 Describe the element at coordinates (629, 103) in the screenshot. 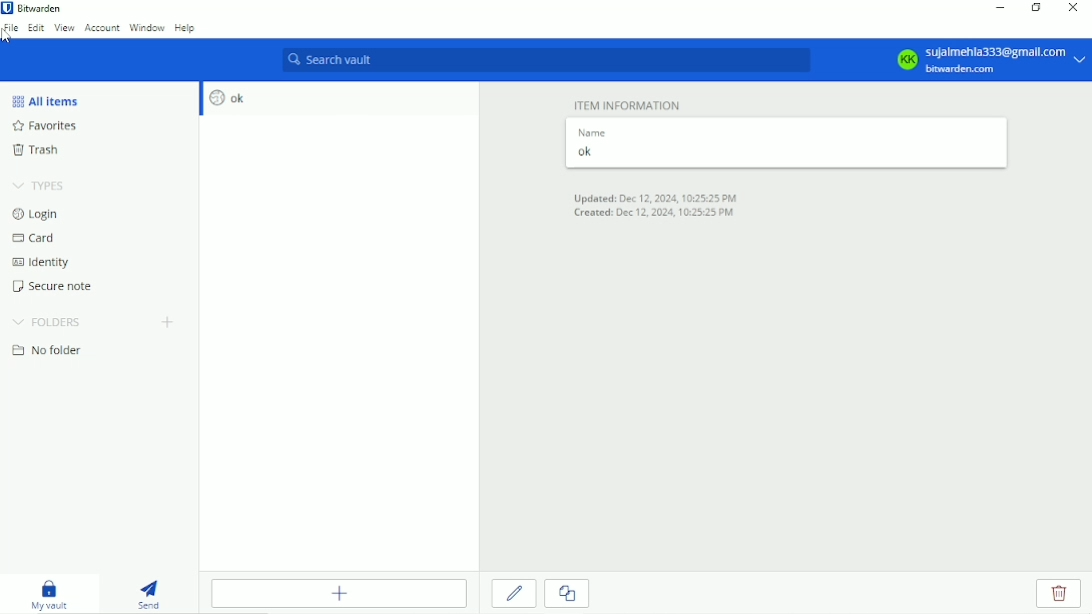

I see `Item information` at that location.